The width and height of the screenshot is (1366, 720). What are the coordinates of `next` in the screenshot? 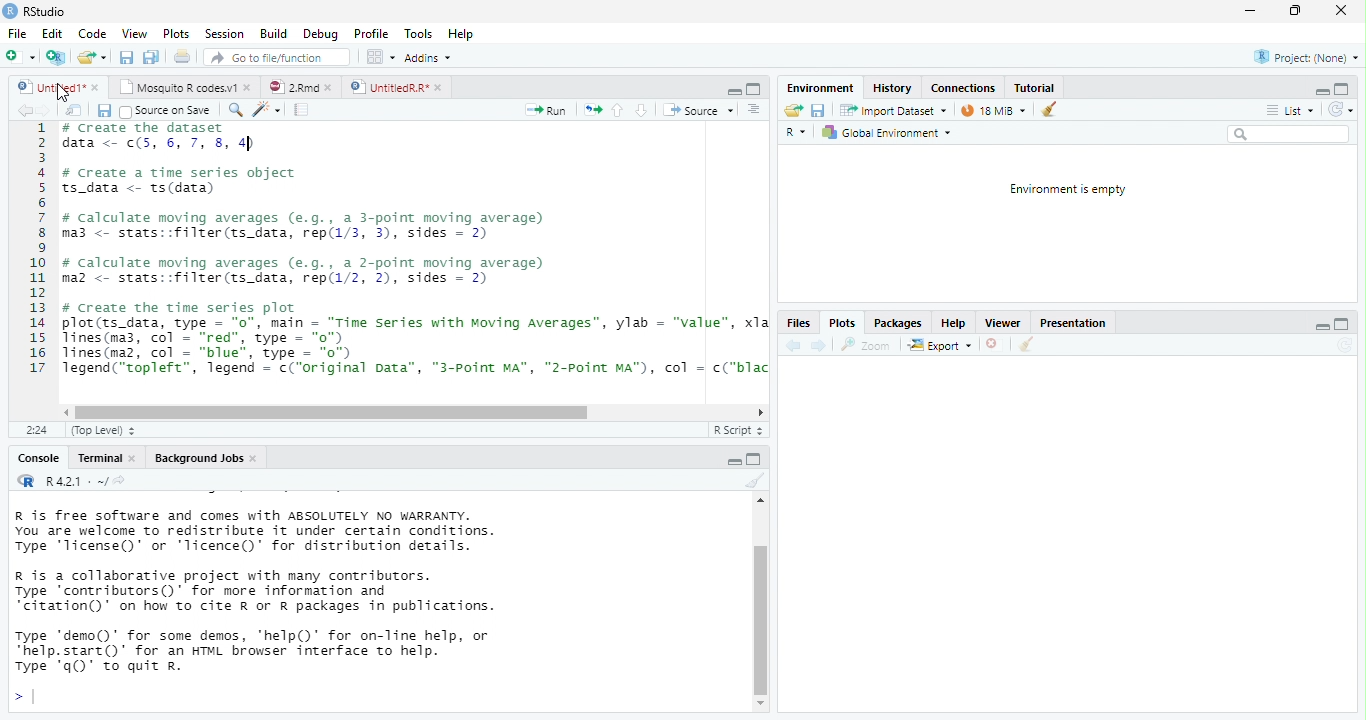 It's located at (48, 111).